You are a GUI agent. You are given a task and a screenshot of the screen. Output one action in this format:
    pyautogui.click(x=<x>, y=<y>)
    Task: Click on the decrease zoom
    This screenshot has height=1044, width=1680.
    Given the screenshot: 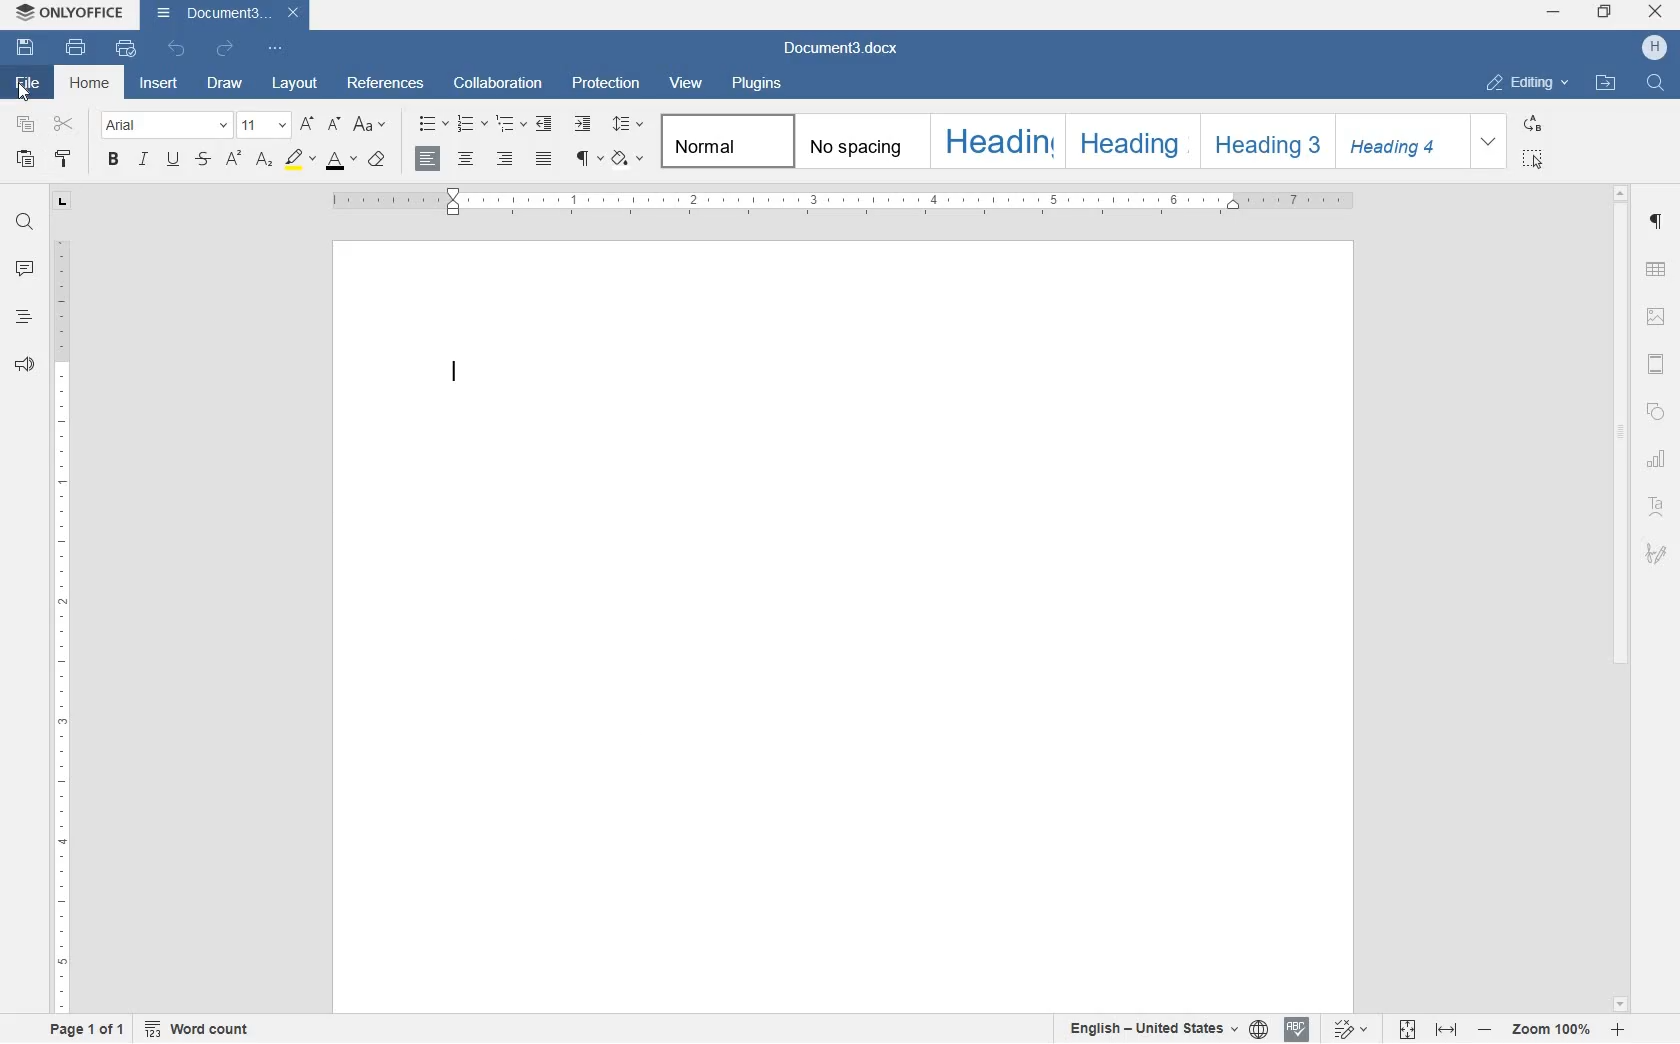 What is the action you would take?
    pyautogui.click(x=1485, y=1026)
    